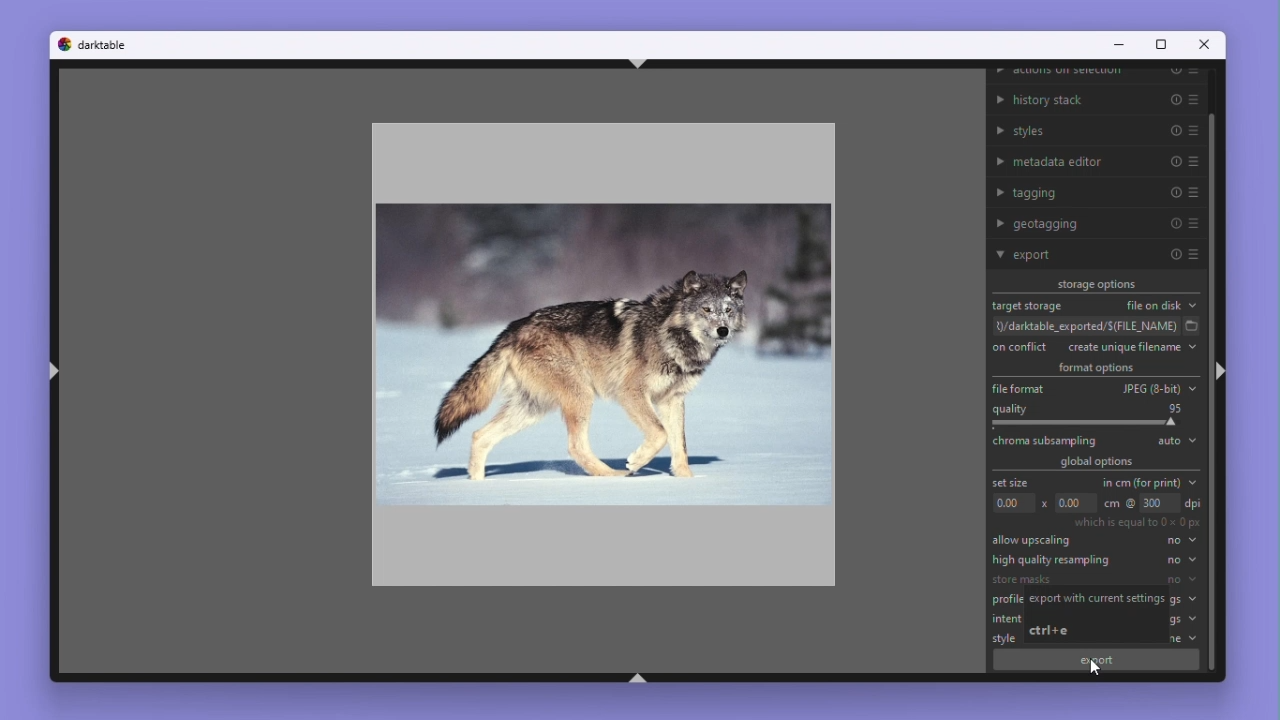 Image resolution: width=1280 pixels, height=720 pixels. I want to click on no, so click(1183, 559).